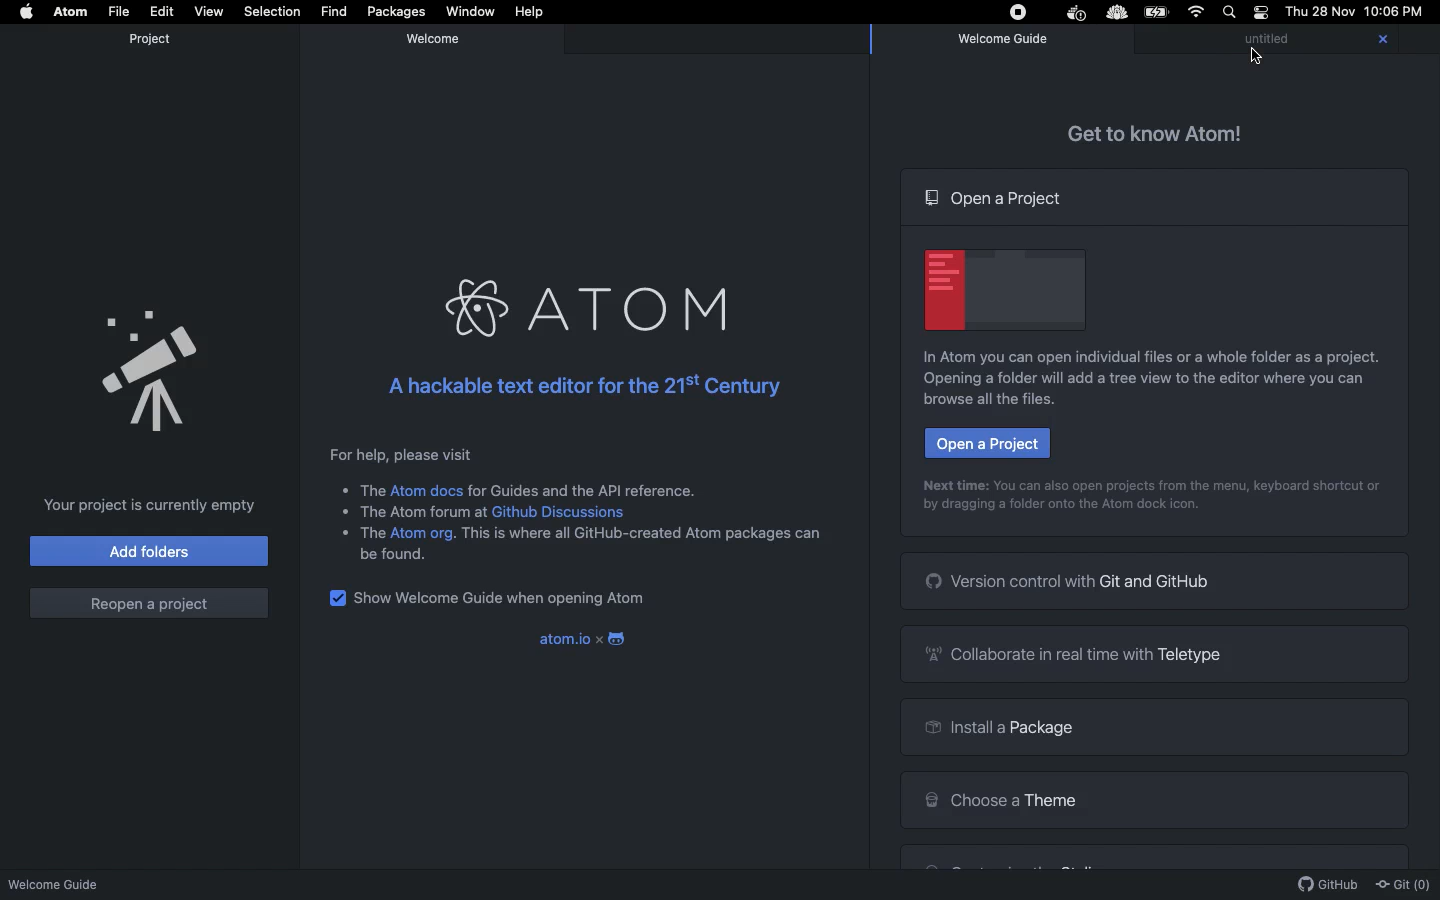 This screenshot has height=900, width=1440. Describe the element at coordinates (117, 11) in the screenshot. I see `File` at that location.